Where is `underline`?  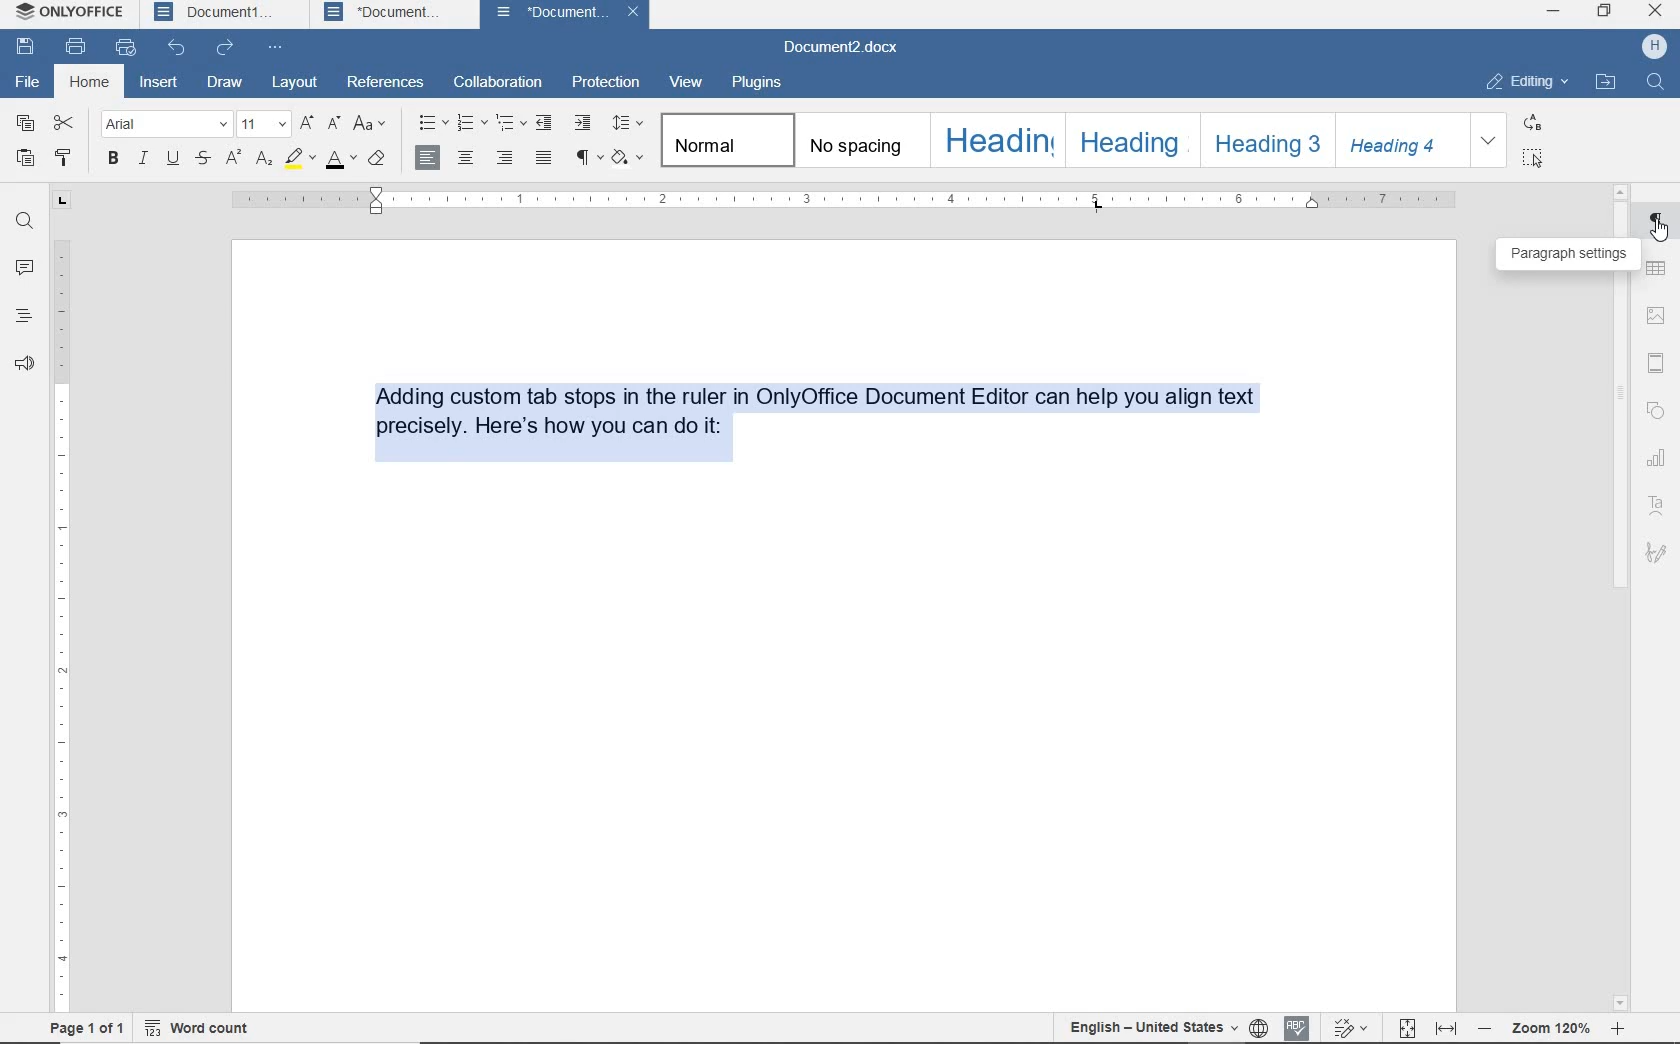
underline is located at coordinates (173, 160).